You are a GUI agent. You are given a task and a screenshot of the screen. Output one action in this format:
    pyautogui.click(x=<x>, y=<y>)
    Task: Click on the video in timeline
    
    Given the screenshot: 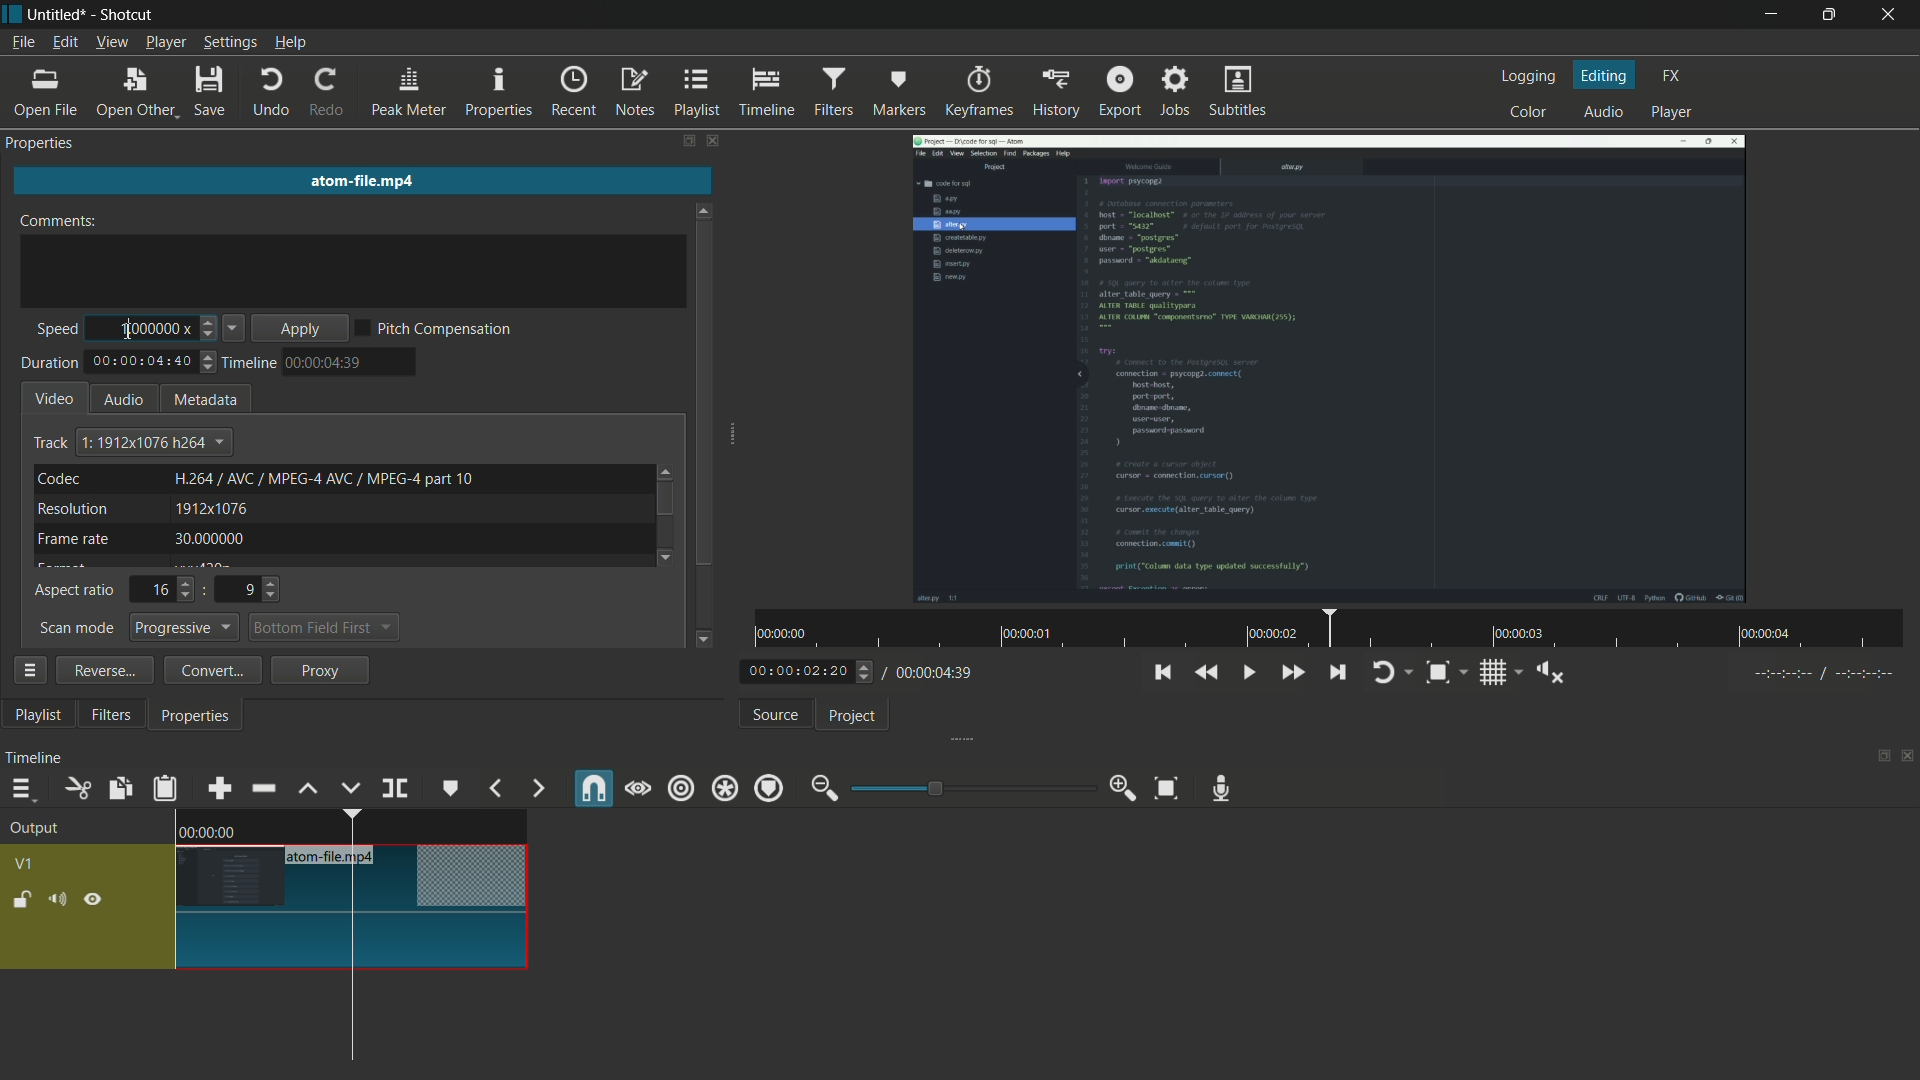 What is the action you would take?
    pyautogui.click(x=353, y=890)
    